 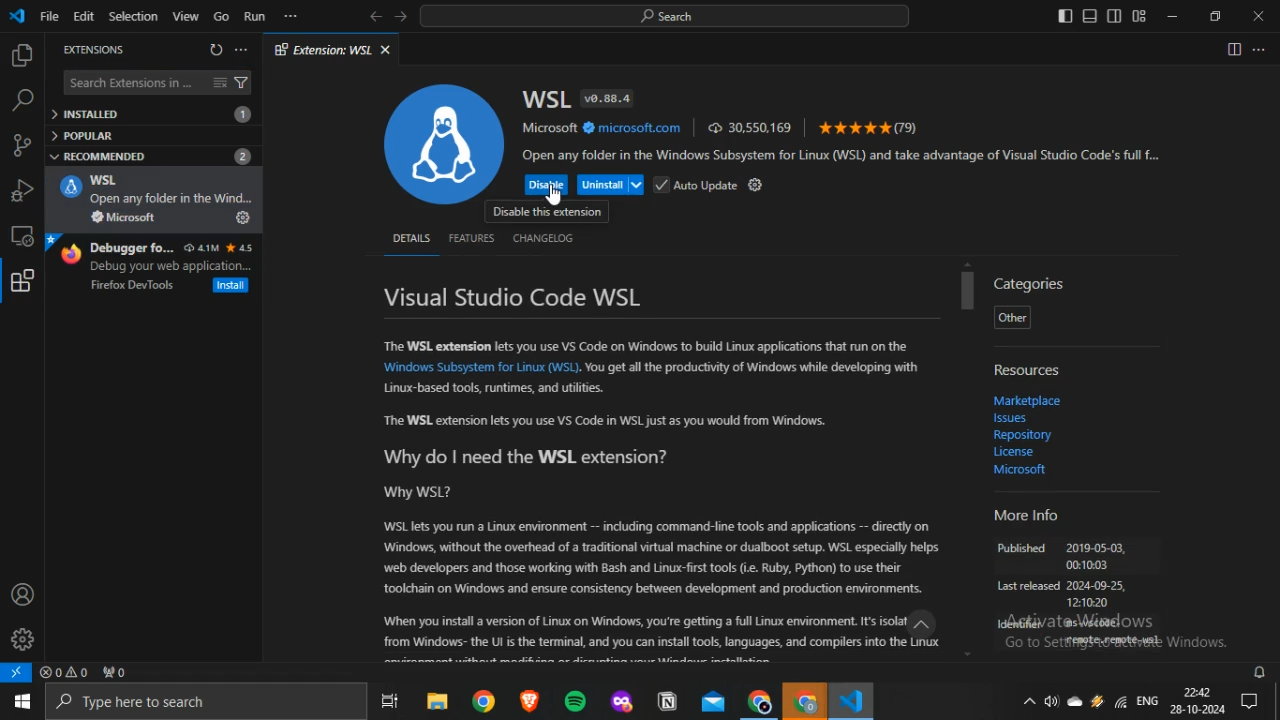 What do you see at coordinates (1087, 567) in the screenshot?
I see `00:10:03` at bounding box center [1087, 567].